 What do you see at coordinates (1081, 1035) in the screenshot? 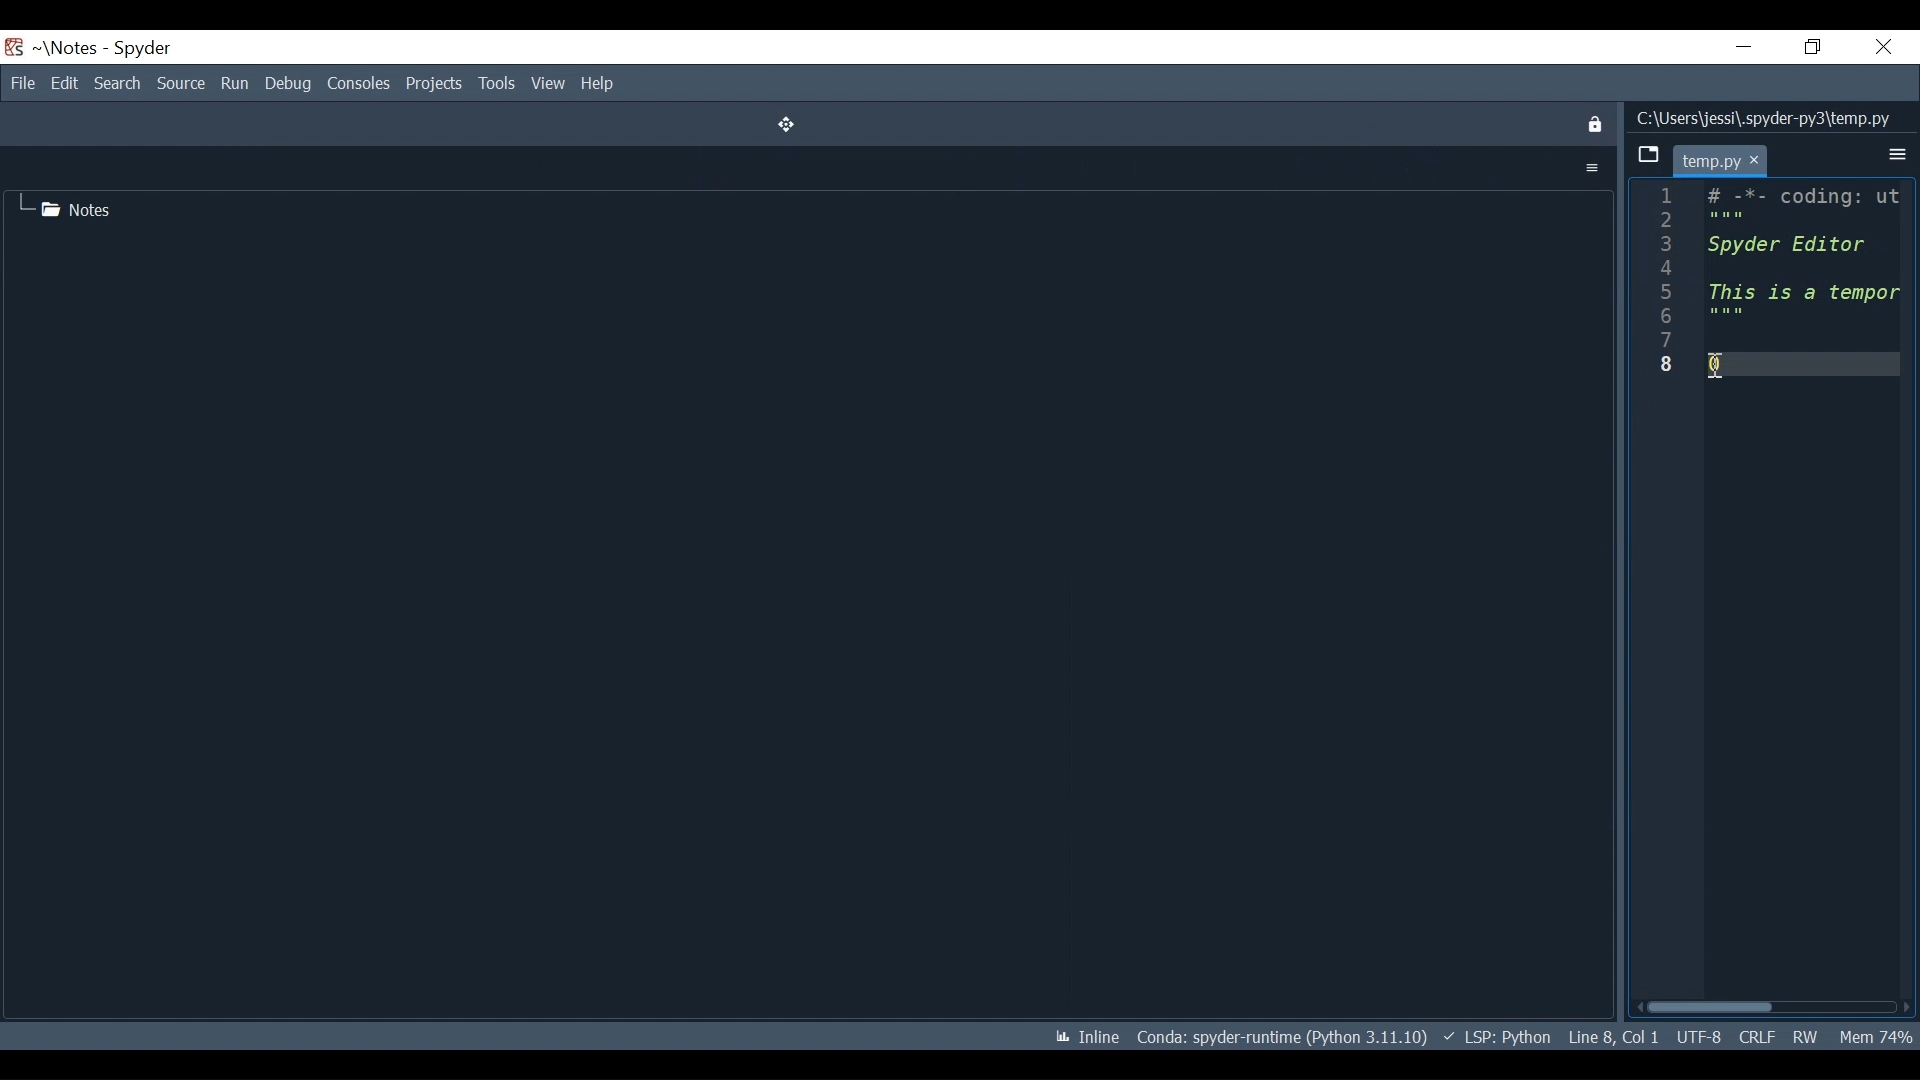
I see `Inline` at bounding box center [1081, 1035].